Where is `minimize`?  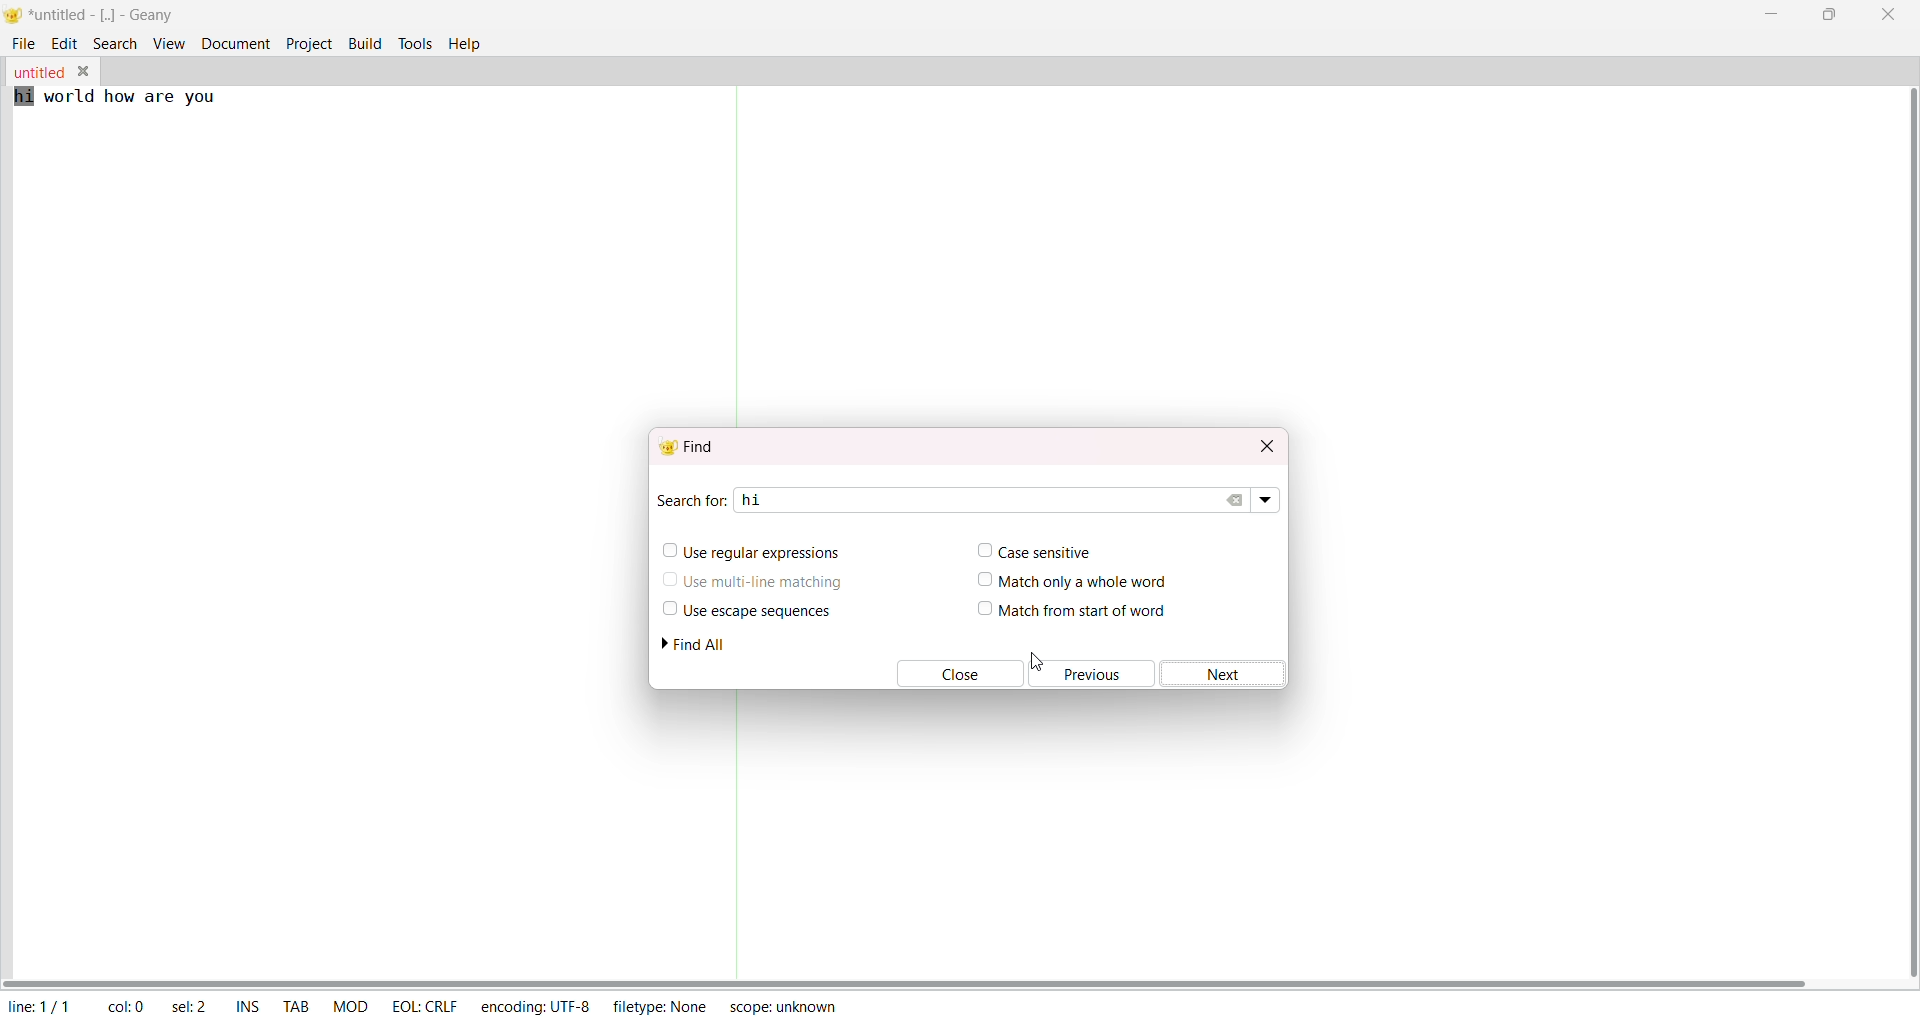 minimize is located at coordinates (1769, 13).